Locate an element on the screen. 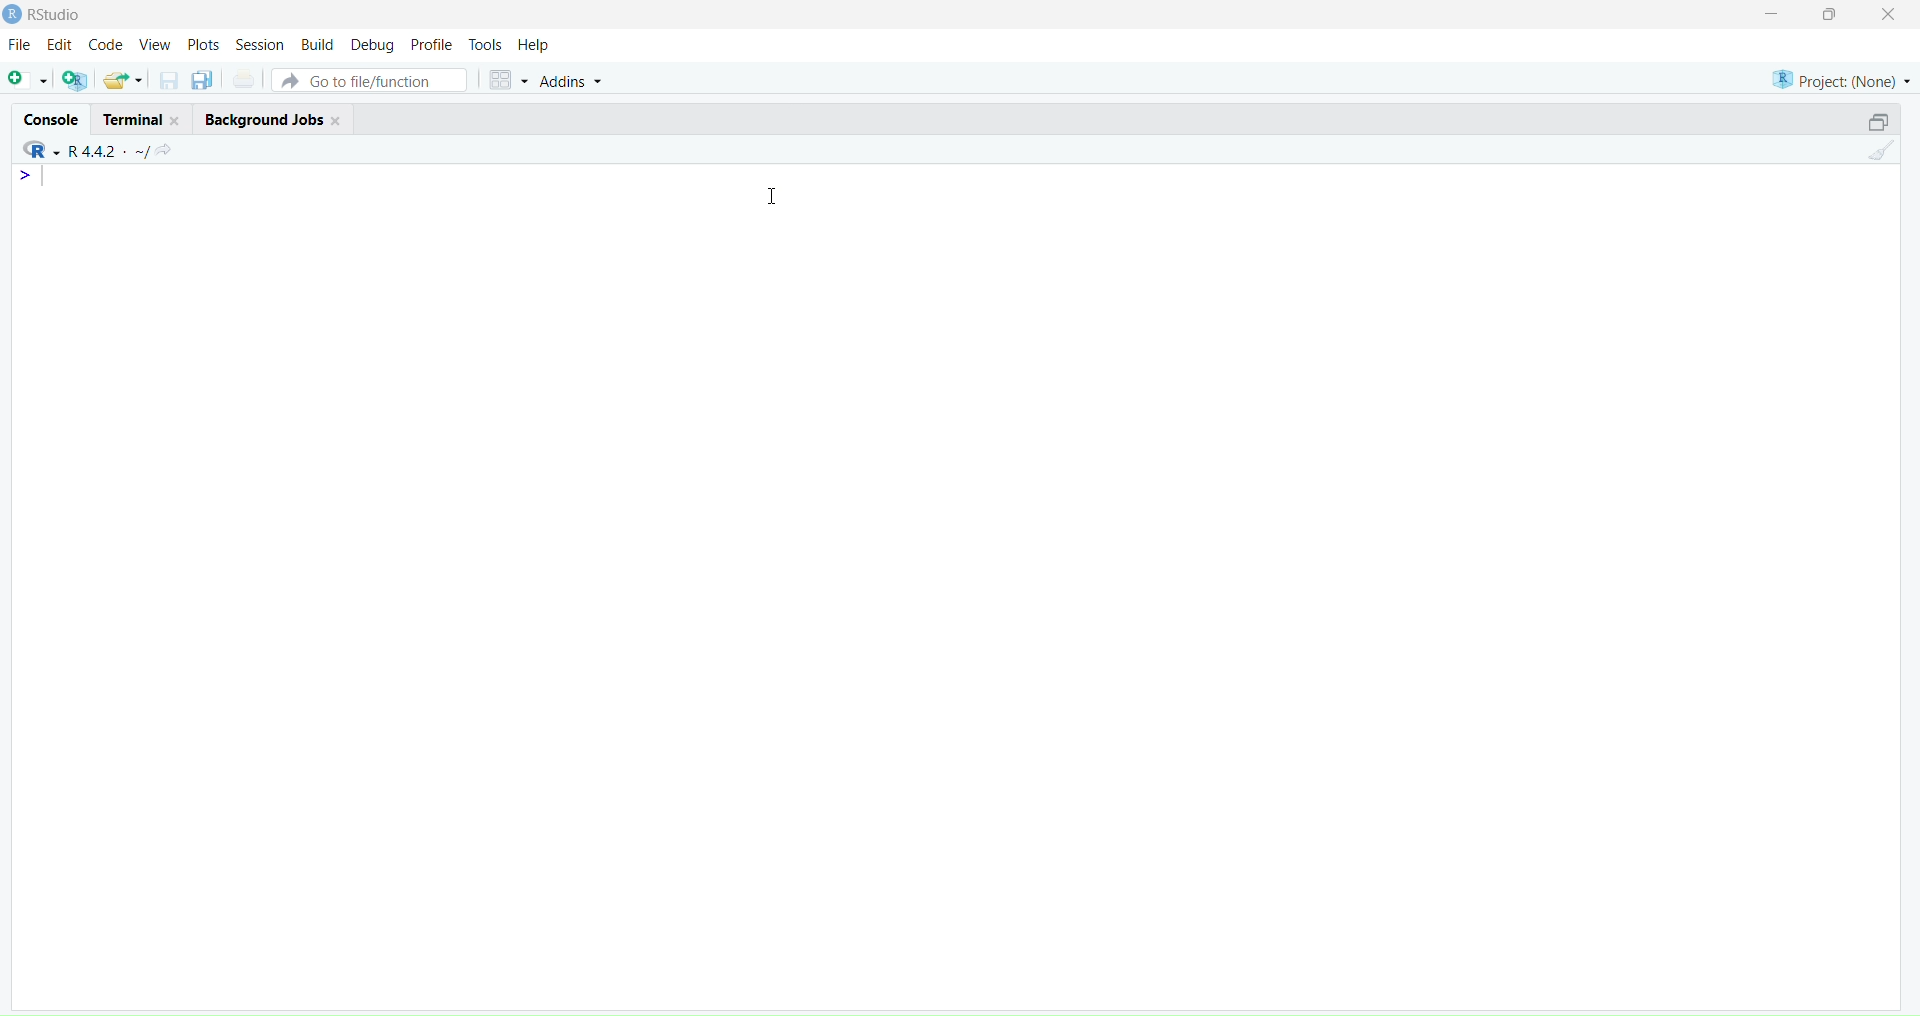 The width and height of the screenshot is (1920, 1016). ) RStudio is located at coordinates (51, 12).